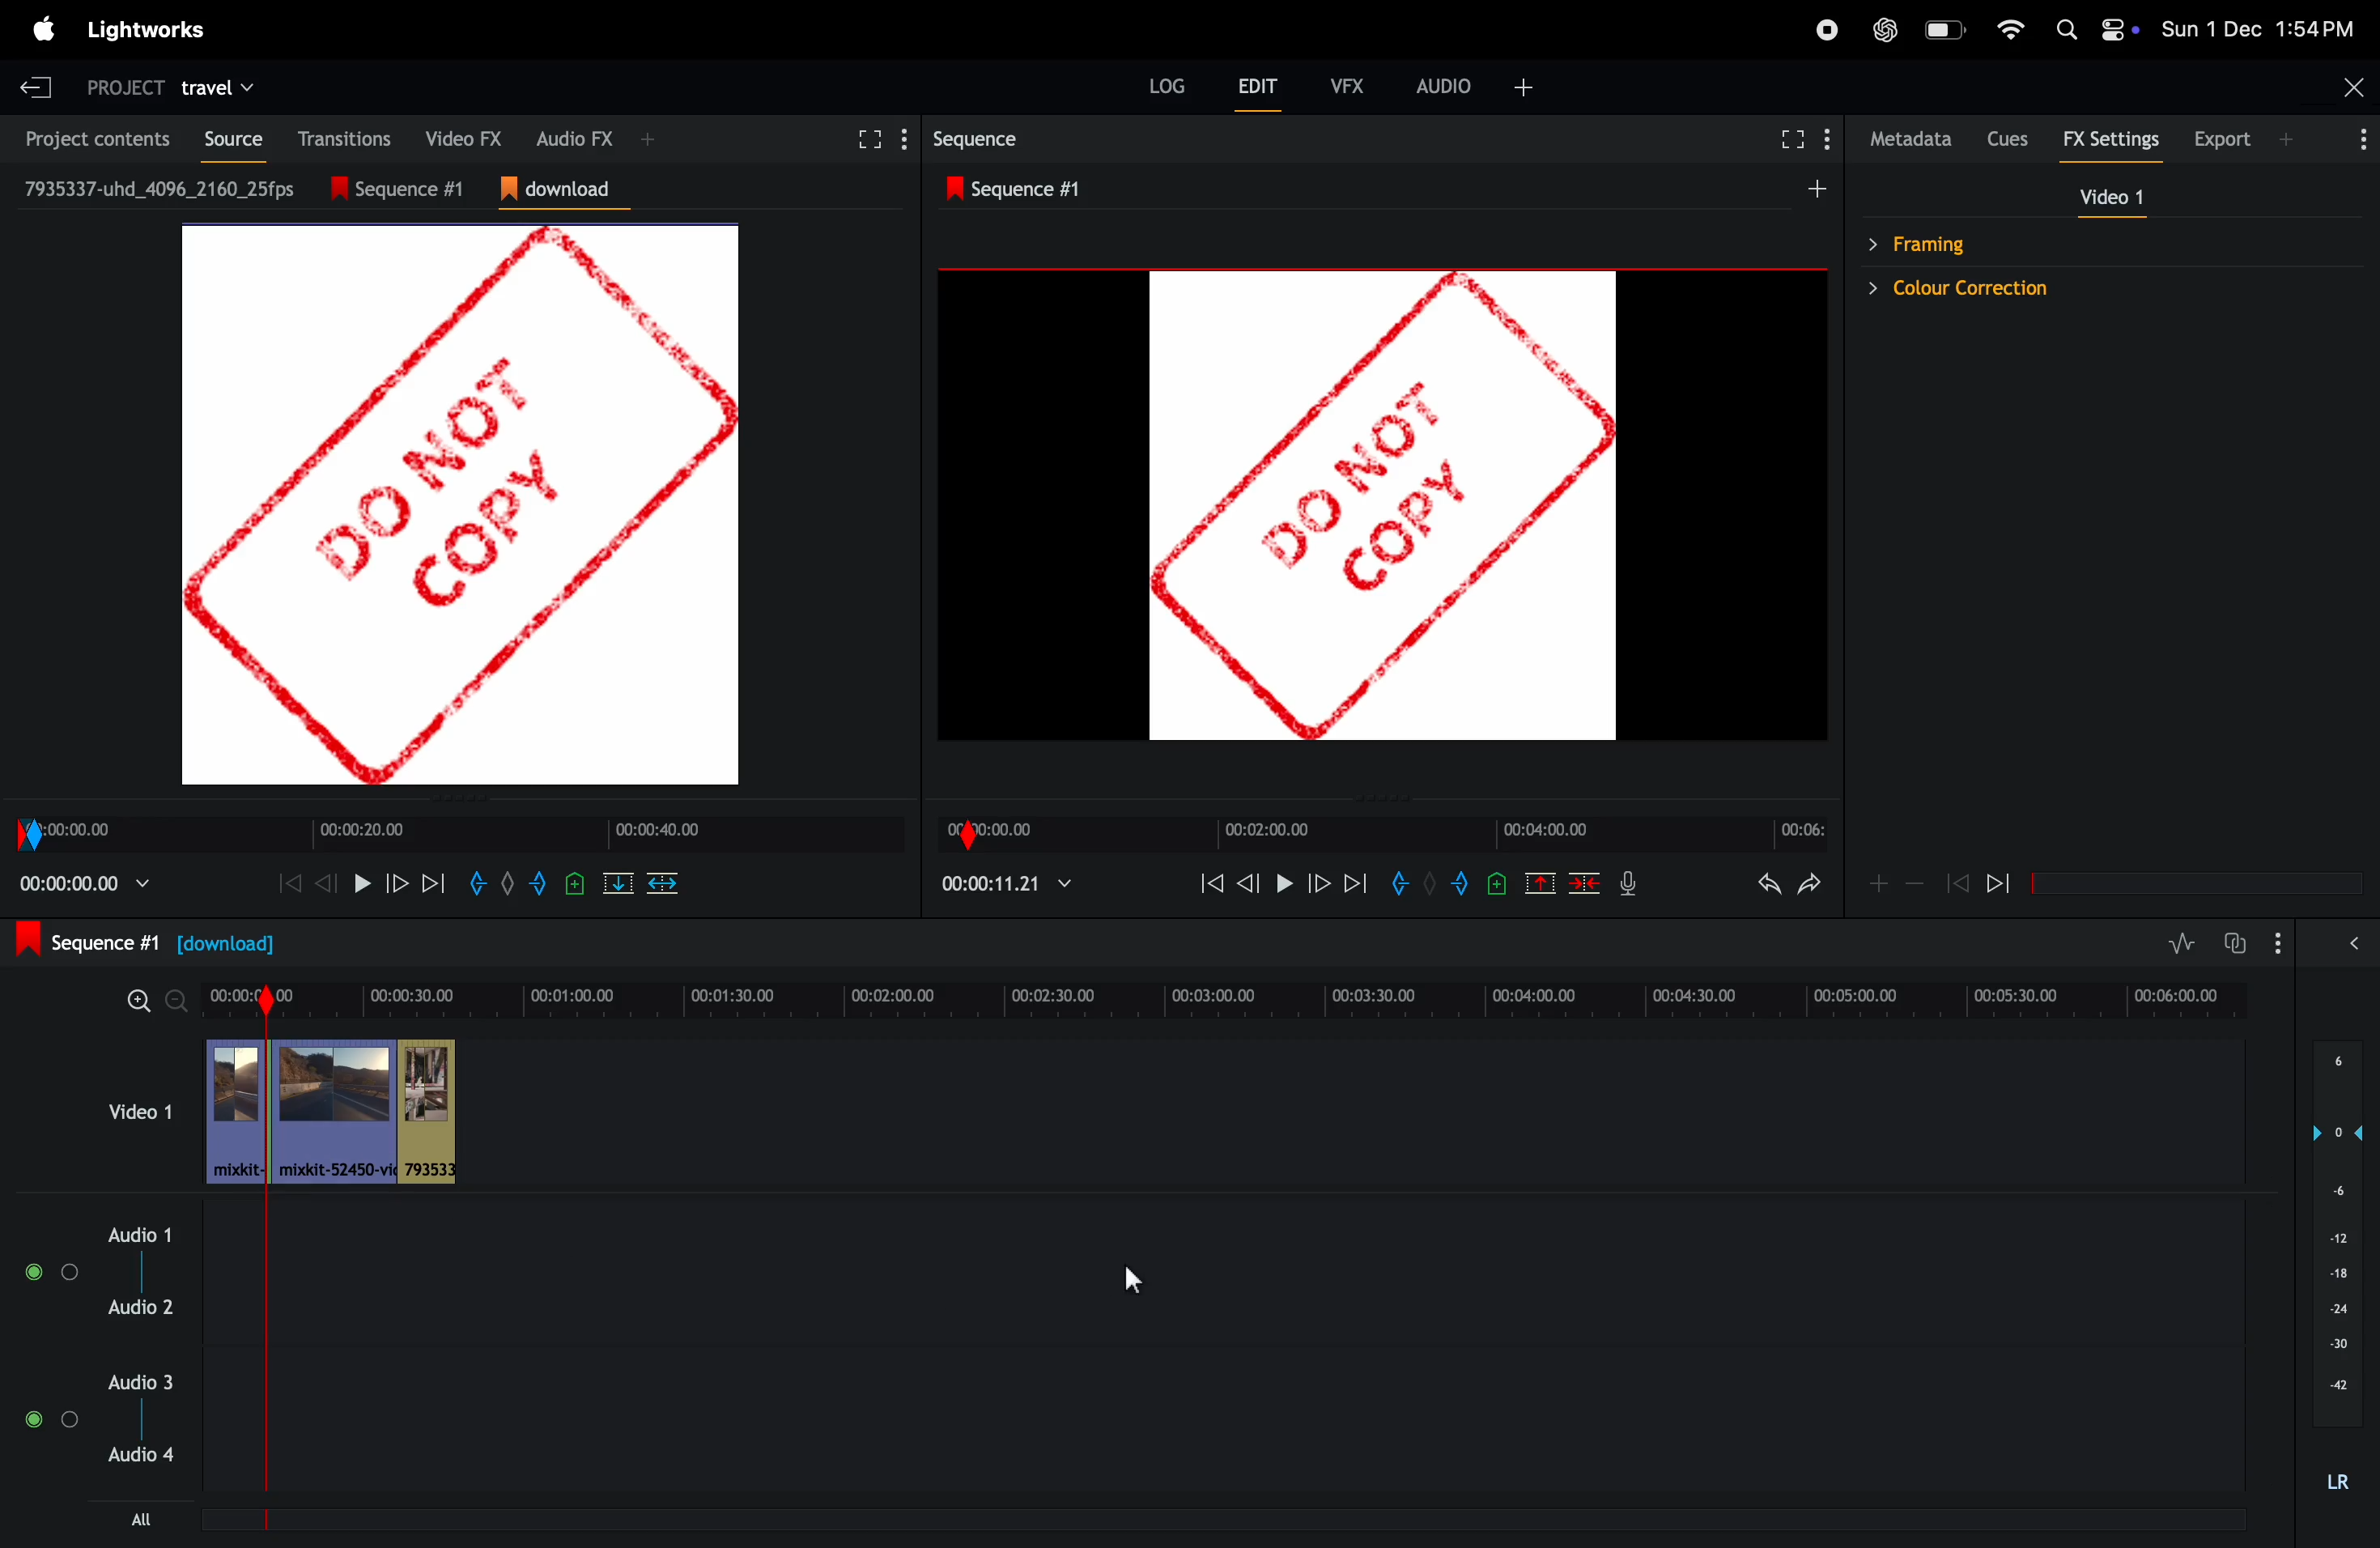 This screenshot has height=1548, width=2380. Describe the element at coordinates (2338, 1483) in the screenshot. I see `Text` at that location.